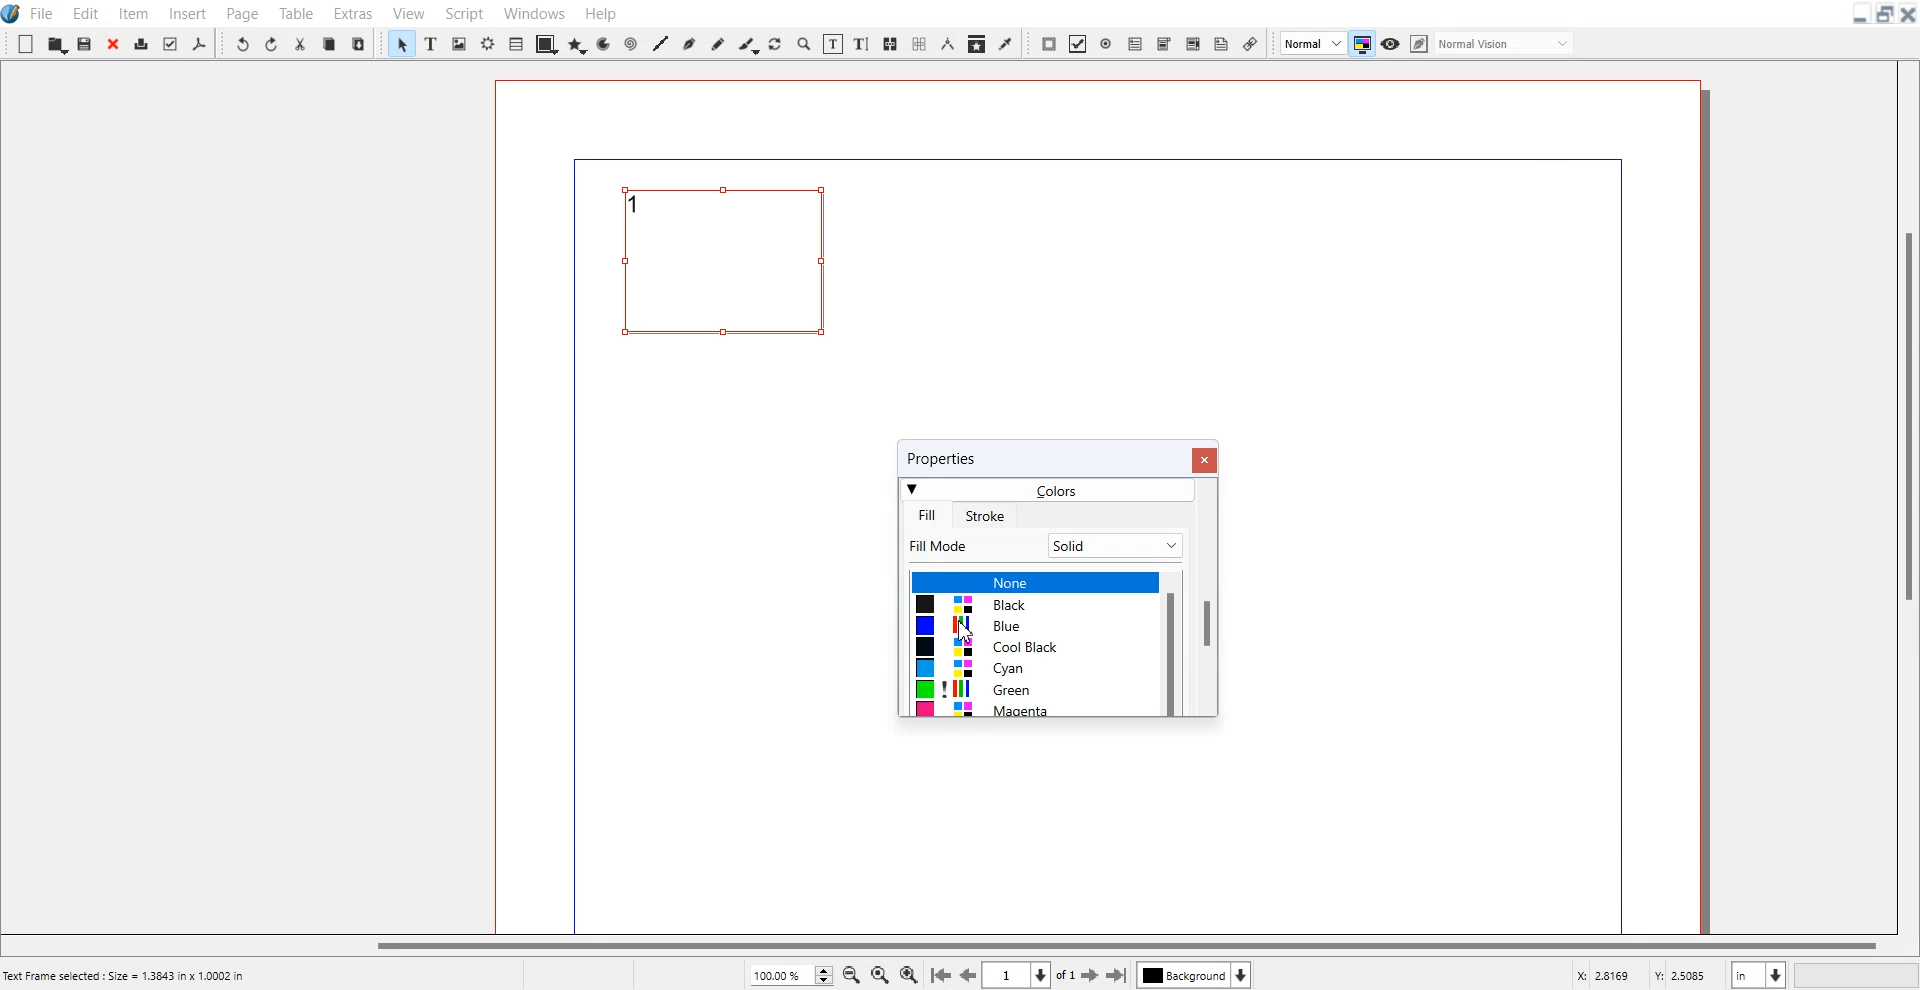 The width and height of the screenshot is (1920, 990). What do you see at coordinates (790, 975) in the screenshot?
I see `Zoom Adjustment` at bounding box center [790, 975].